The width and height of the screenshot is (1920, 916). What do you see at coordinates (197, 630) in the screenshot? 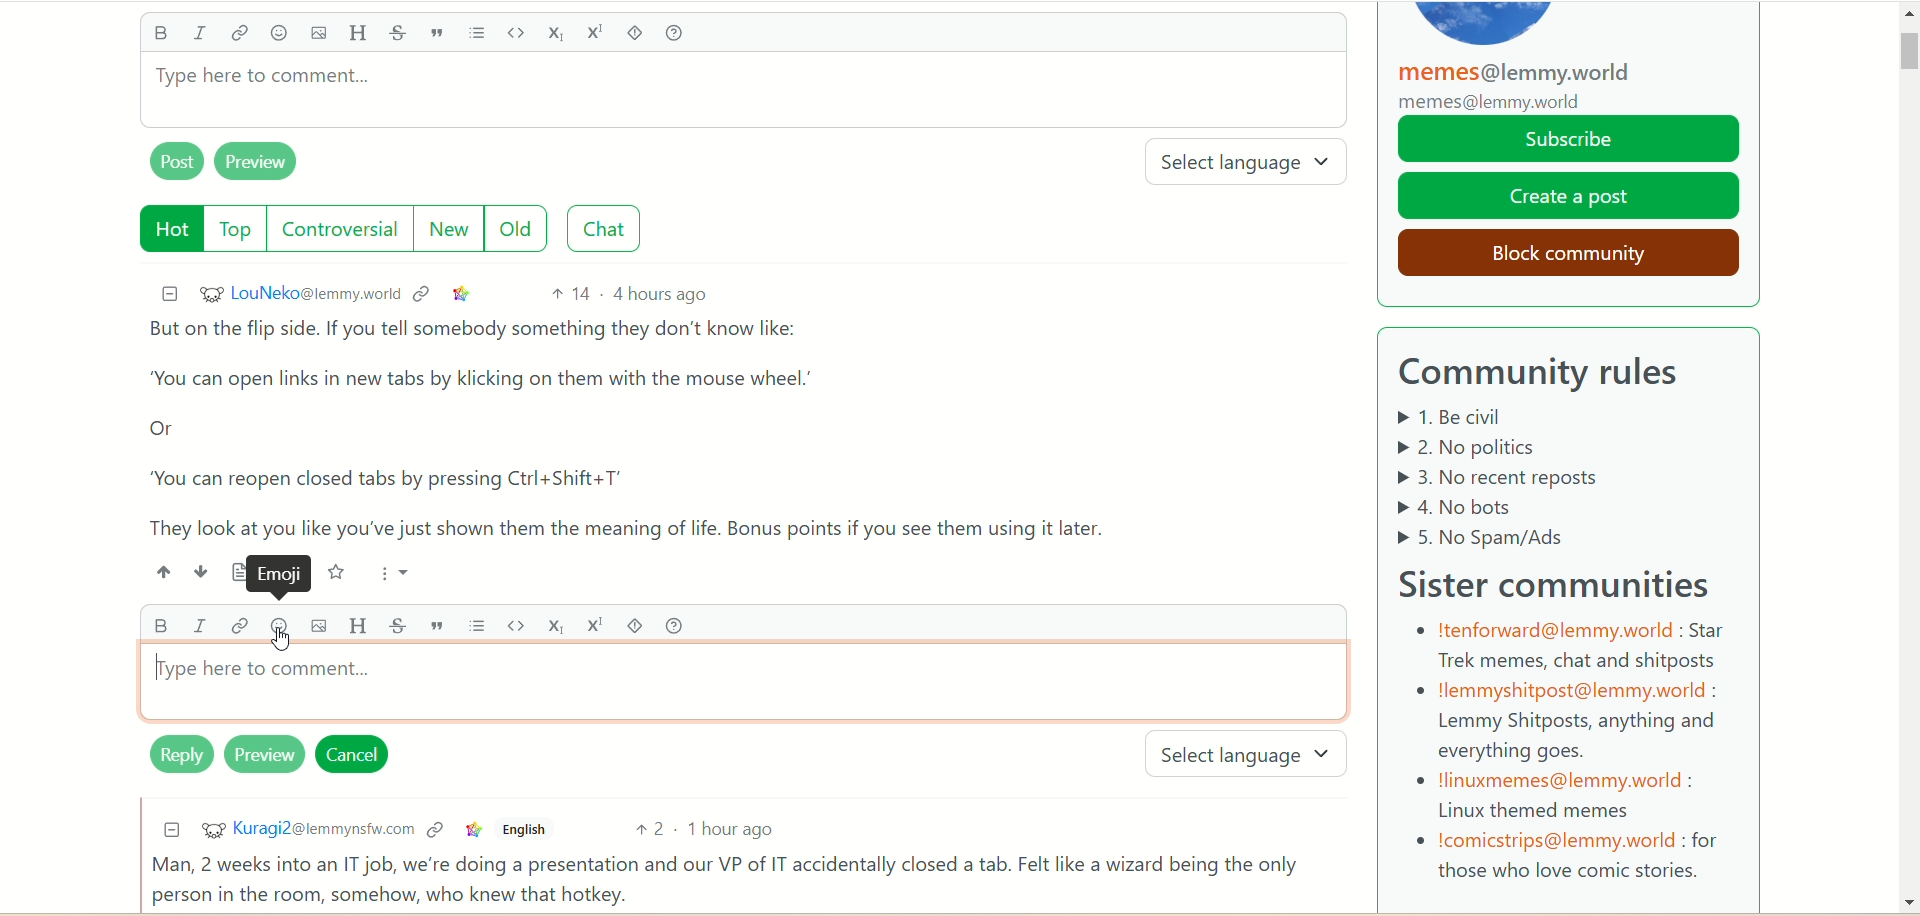
I see `italics` at bounding box center [197, 630].